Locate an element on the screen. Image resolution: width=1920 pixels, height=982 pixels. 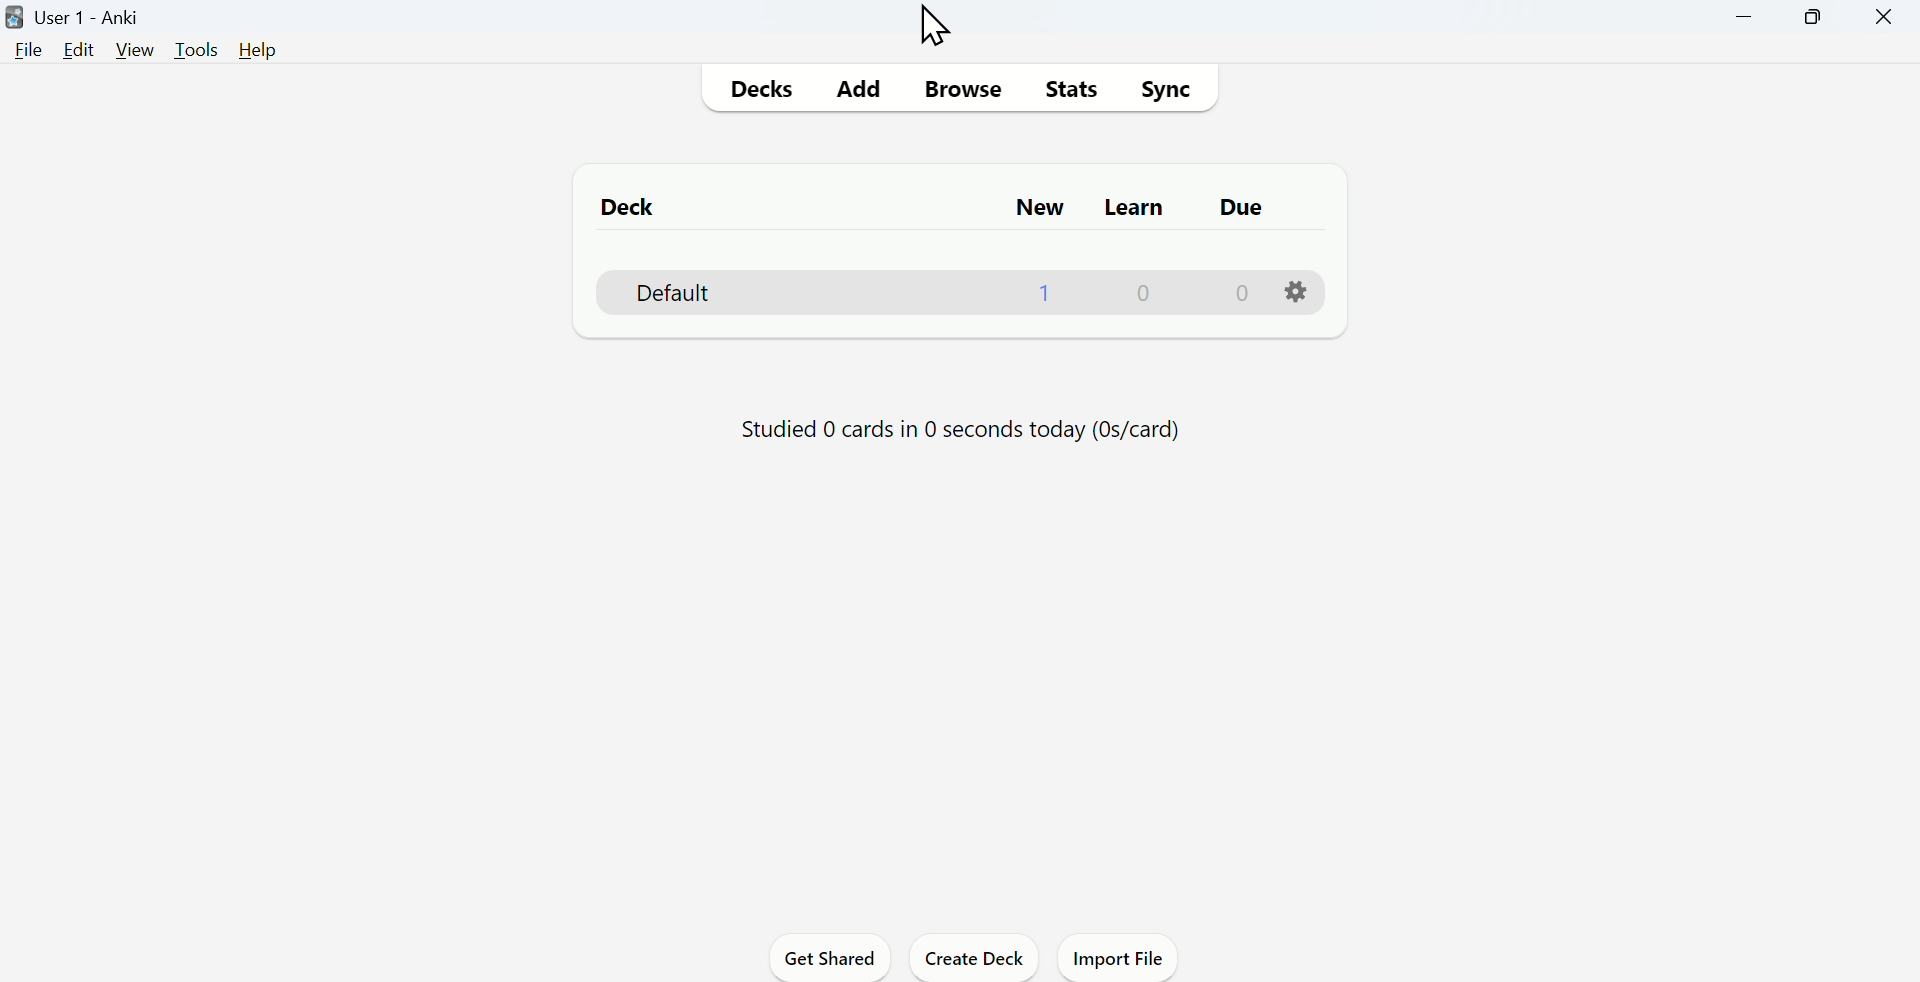
Add is located at coordinates (852, 89).